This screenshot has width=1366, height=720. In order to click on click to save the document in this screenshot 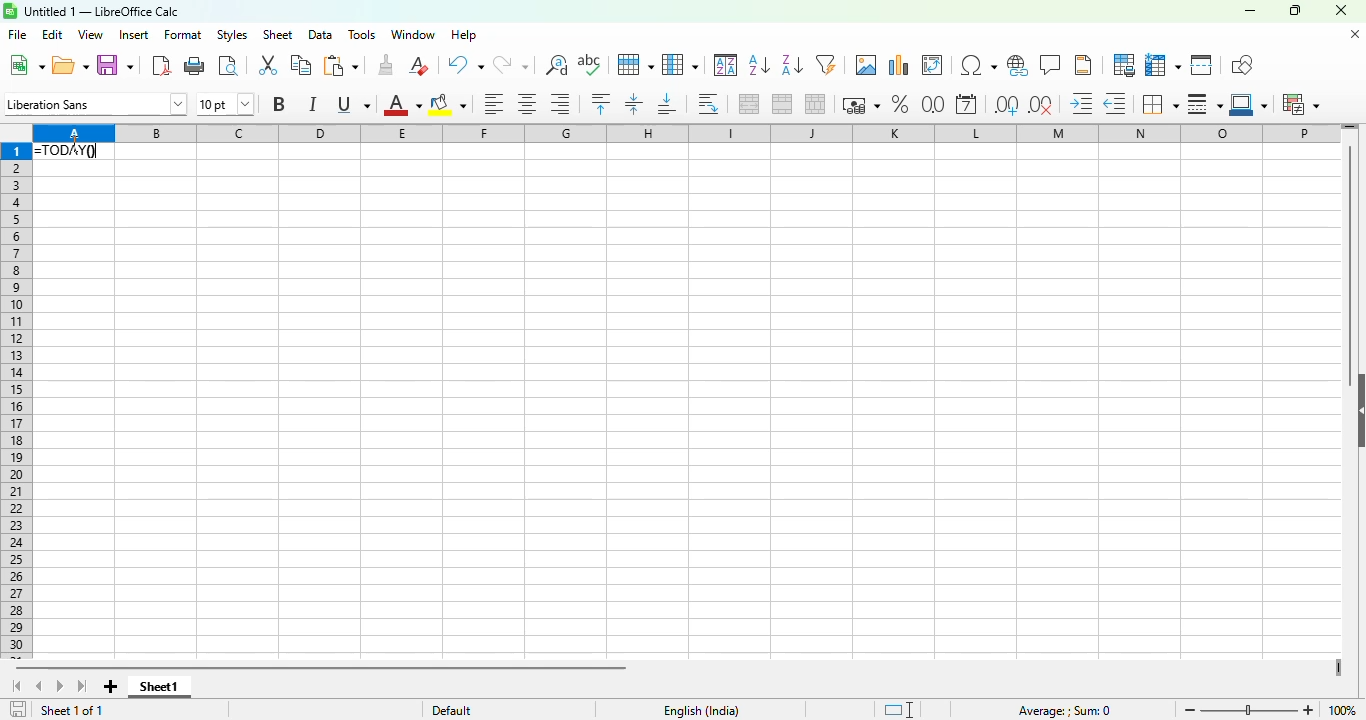, I will do `click(18, 710)`.